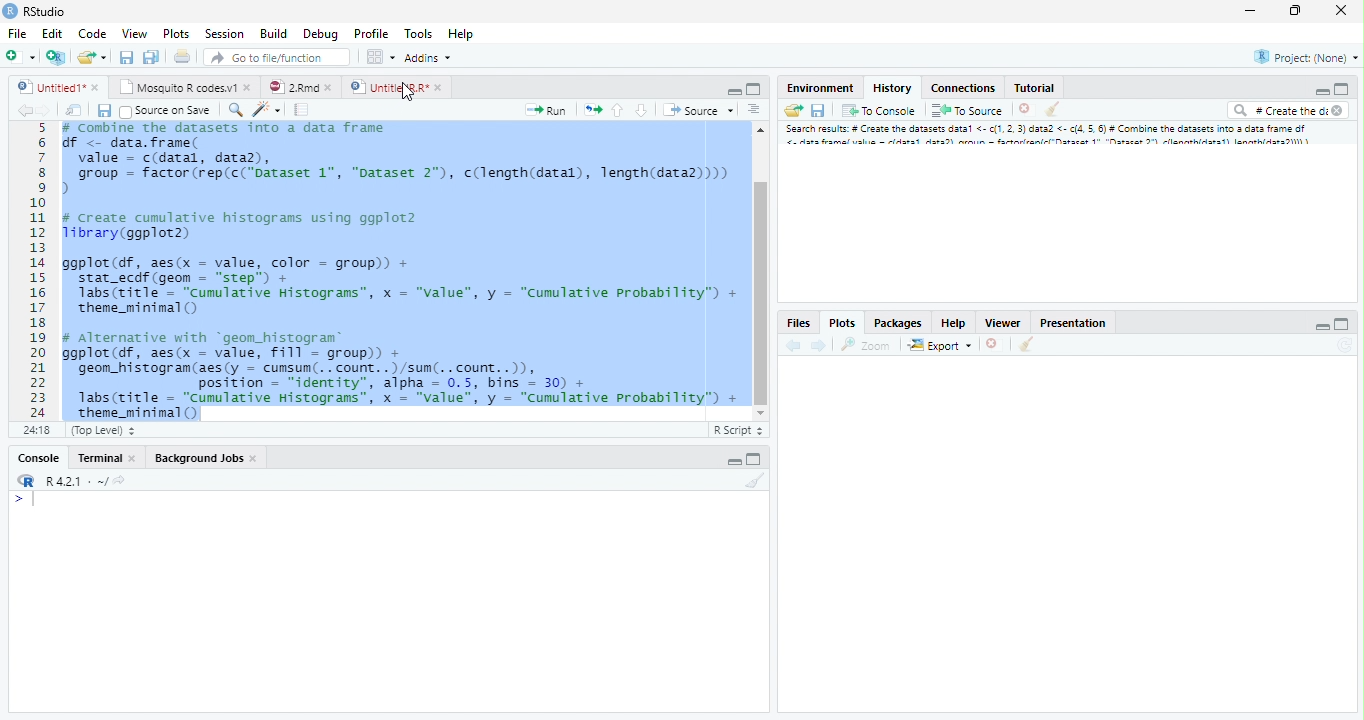 The height and width of the screenshot is (720, 1364). What do you see at coordinates (300, 111) in the screenshot?
I see `Pages` at bounding box center [300, 111].